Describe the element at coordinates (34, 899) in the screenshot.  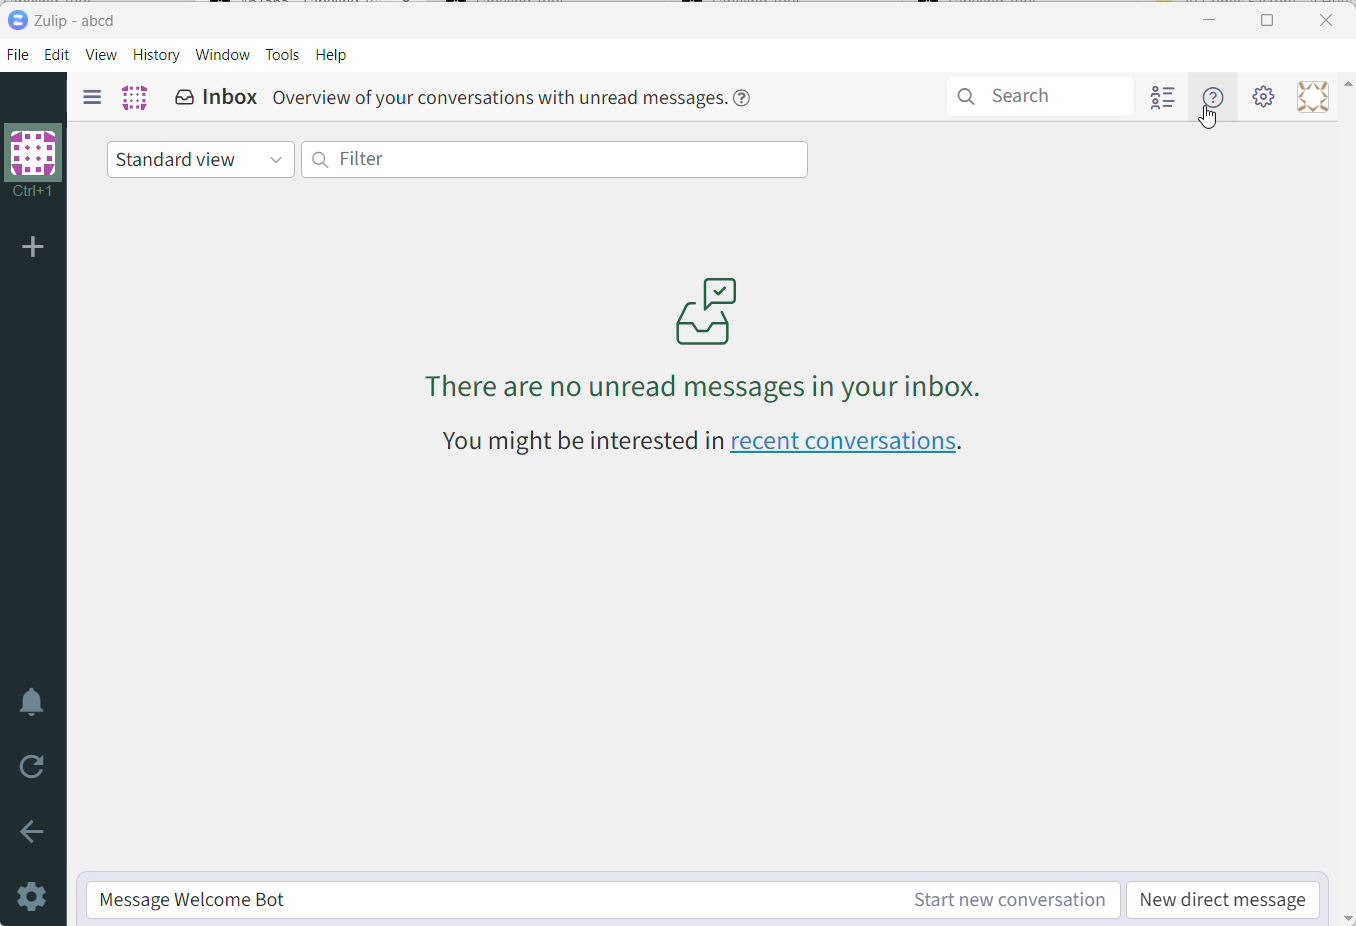
I see `Settings` at that location.